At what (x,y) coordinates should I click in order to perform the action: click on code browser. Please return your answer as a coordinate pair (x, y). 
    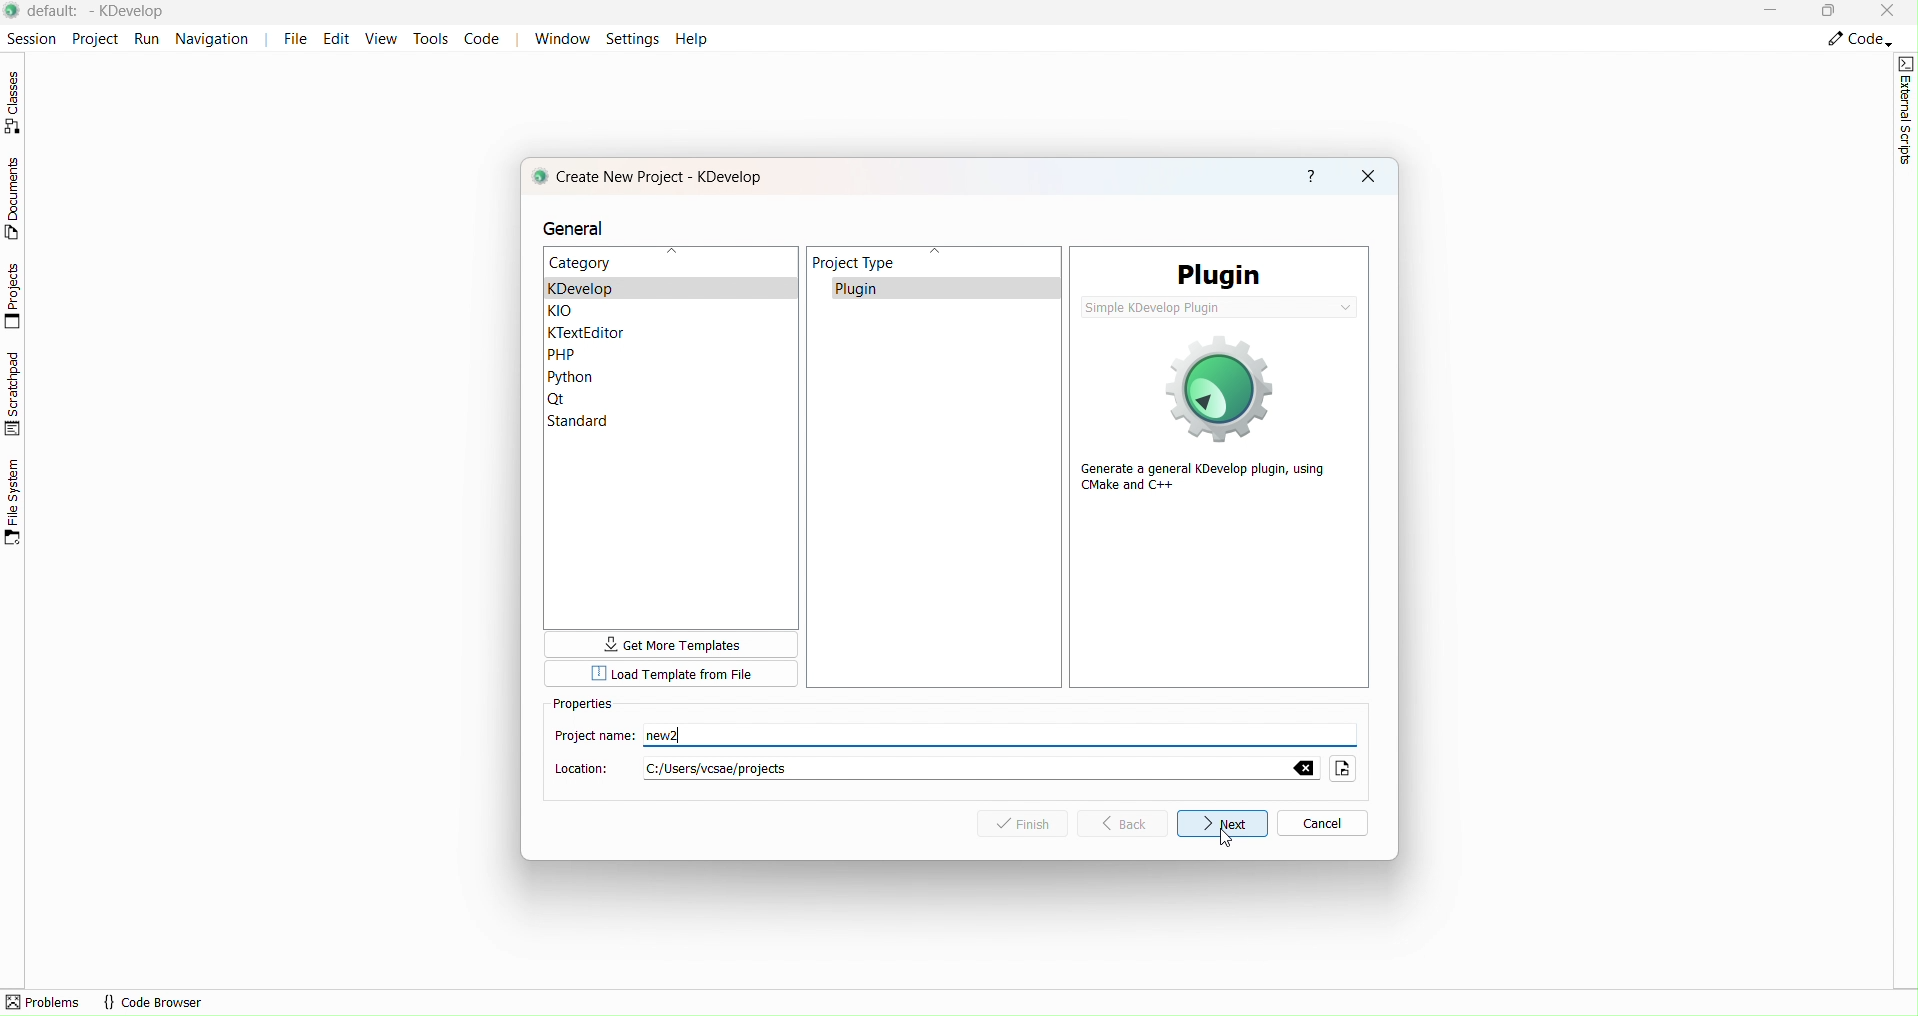
    Looking at the image, I should click on (153, 1002).